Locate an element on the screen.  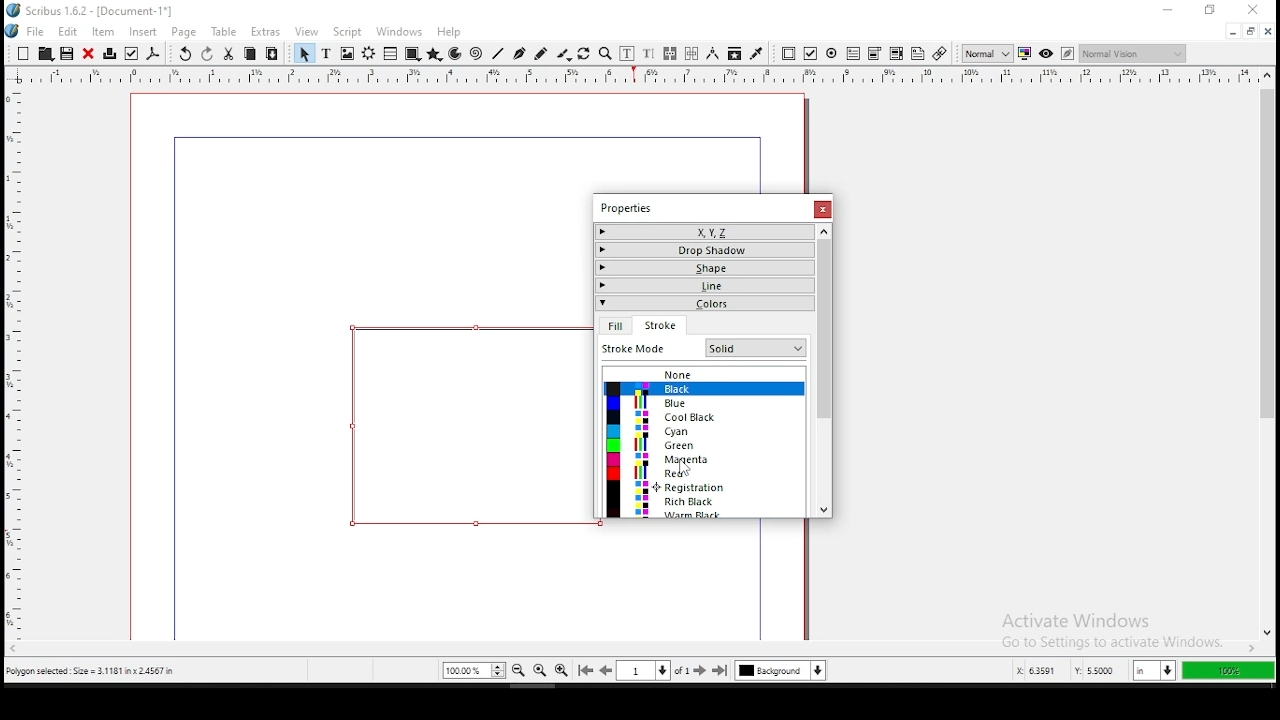
go to next page is located at coordinates (702, 671).